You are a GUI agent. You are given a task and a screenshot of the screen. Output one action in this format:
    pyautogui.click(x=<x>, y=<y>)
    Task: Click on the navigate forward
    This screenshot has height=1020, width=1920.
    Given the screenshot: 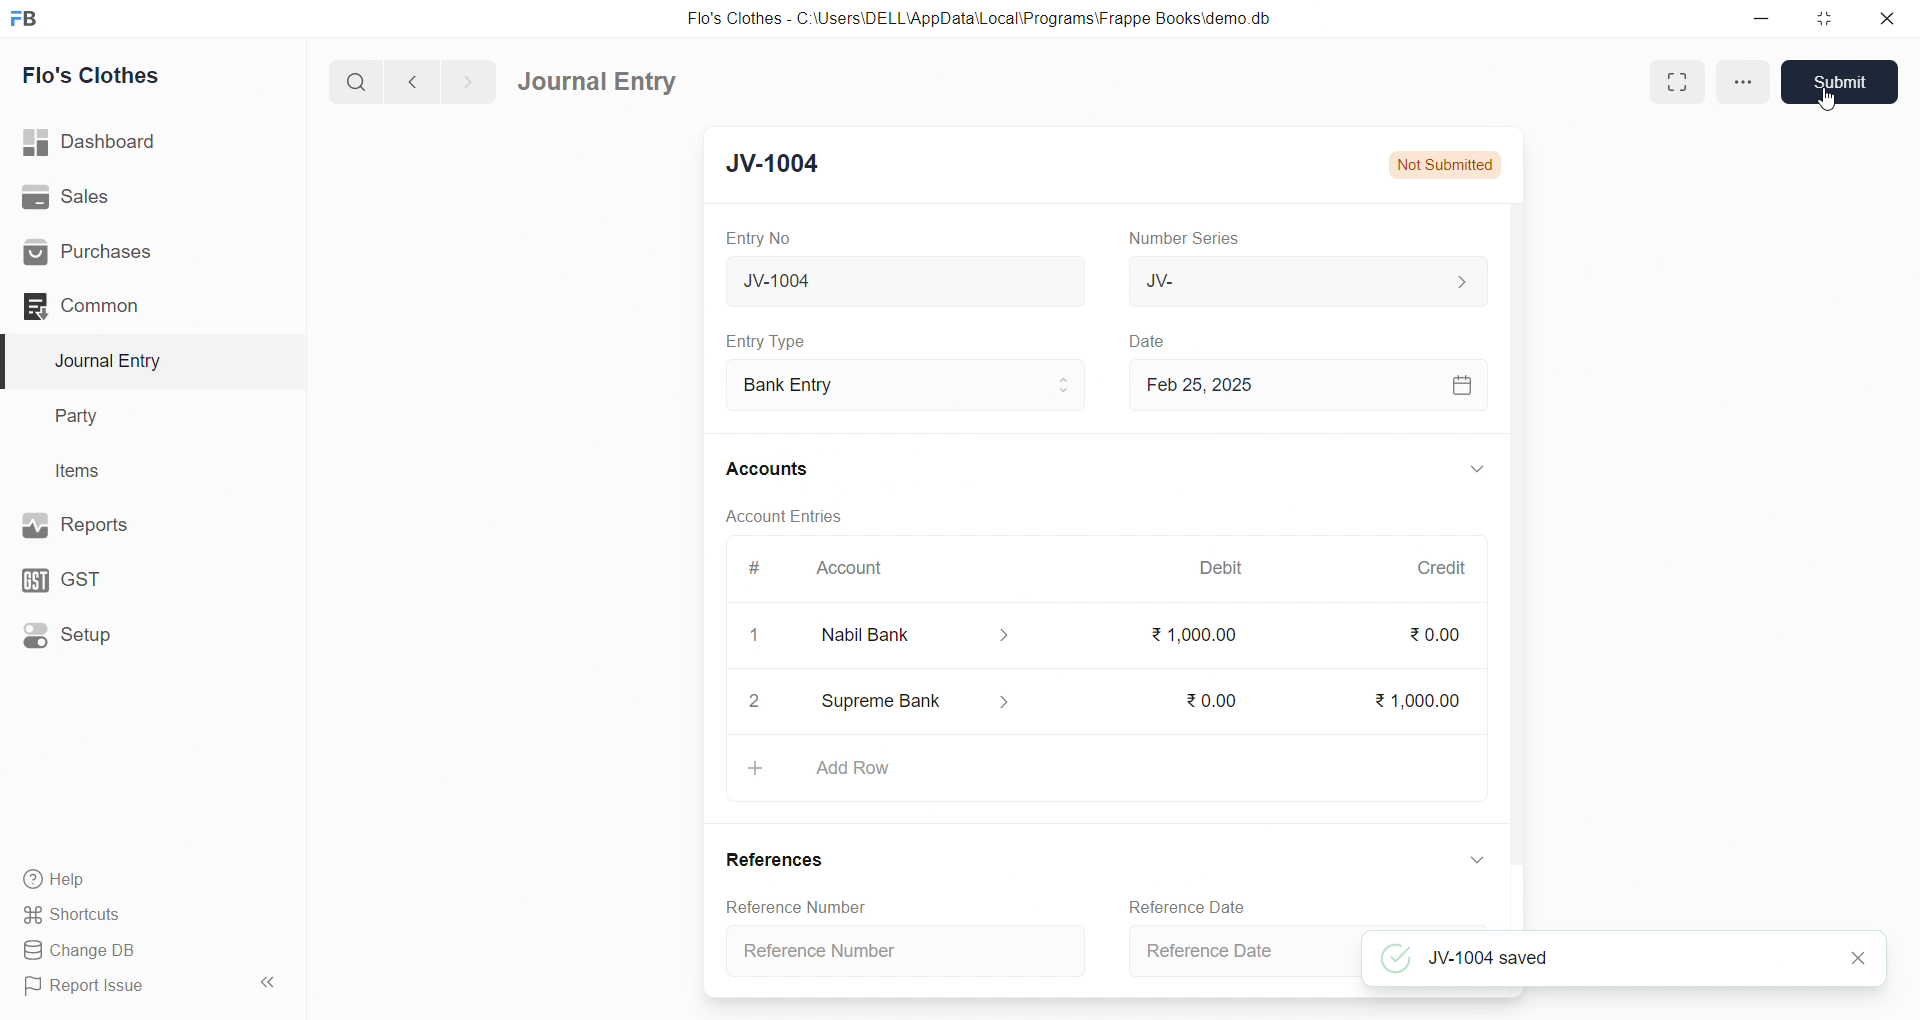 What is the action you would take?
    pyautogui.click(x=467, y=80)
    